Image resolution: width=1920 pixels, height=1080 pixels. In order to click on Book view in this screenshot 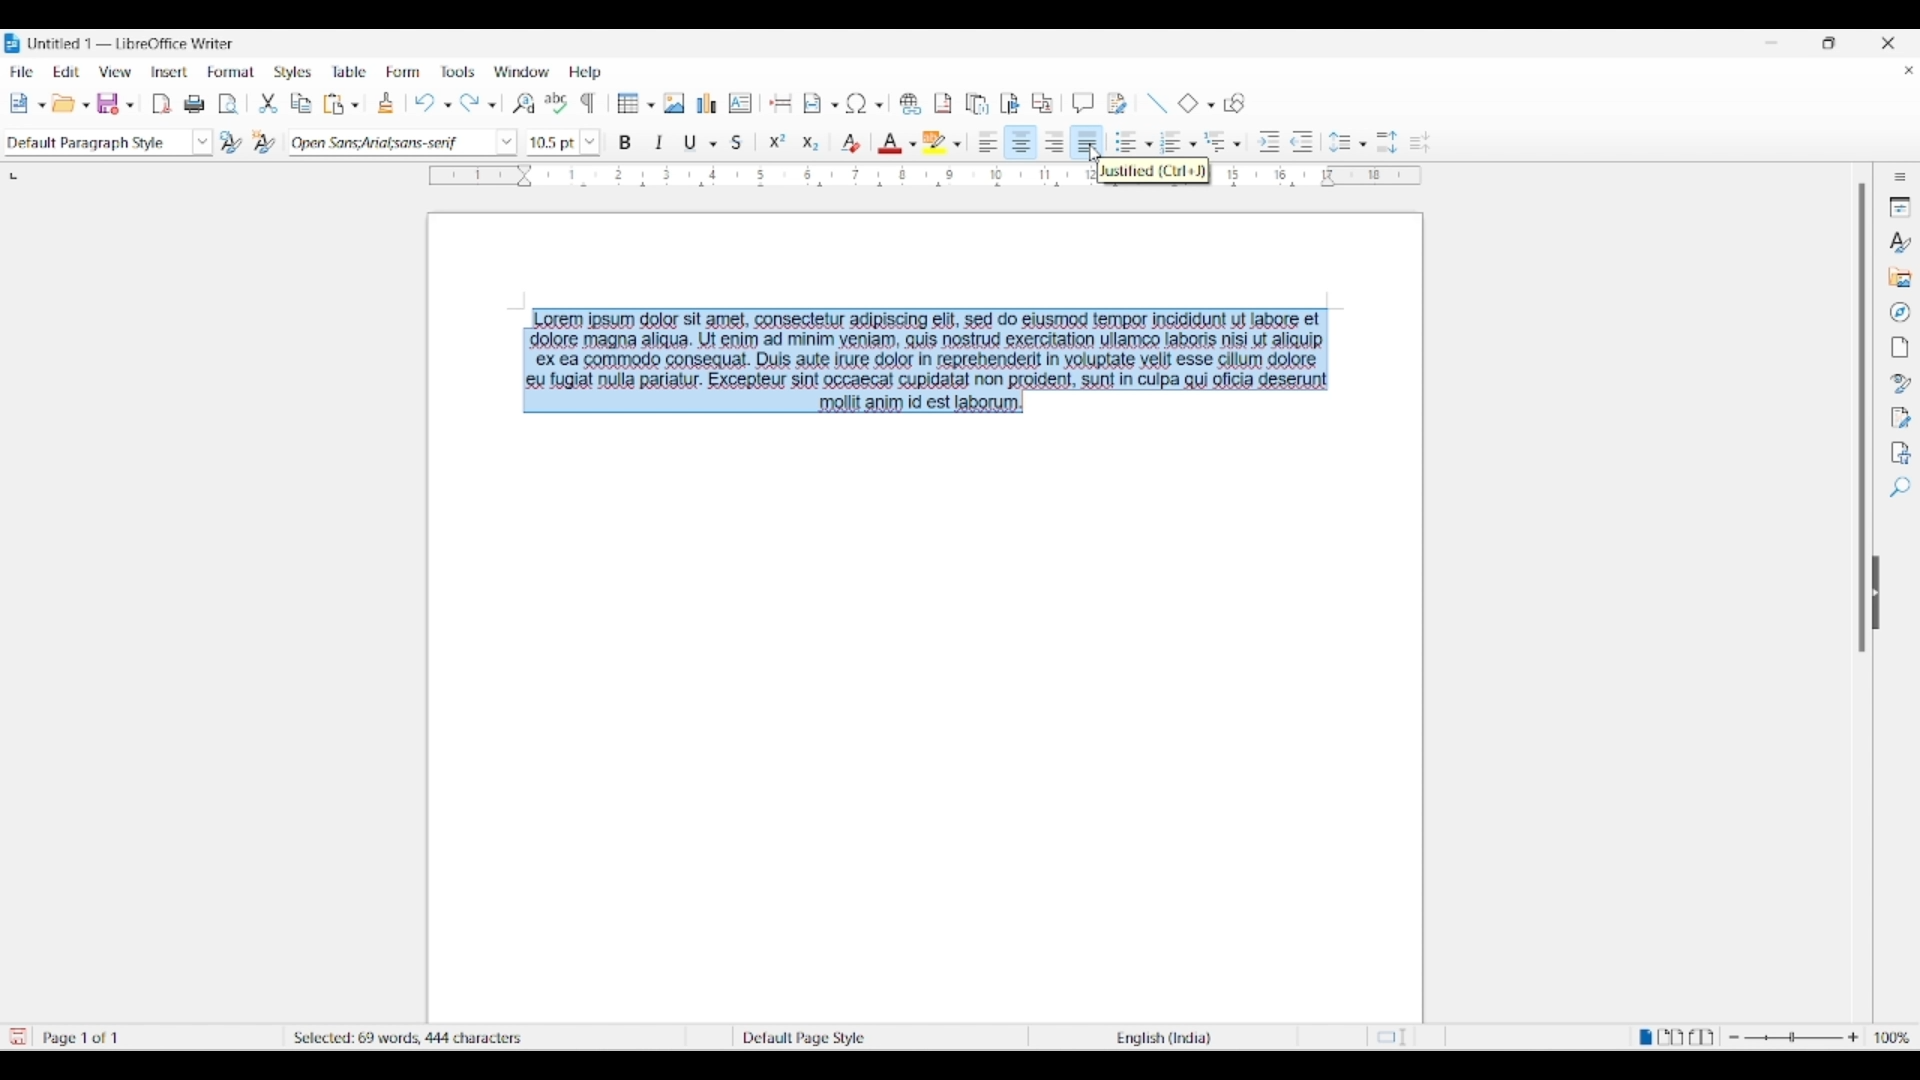, I will do `click(1701, 1036)`.